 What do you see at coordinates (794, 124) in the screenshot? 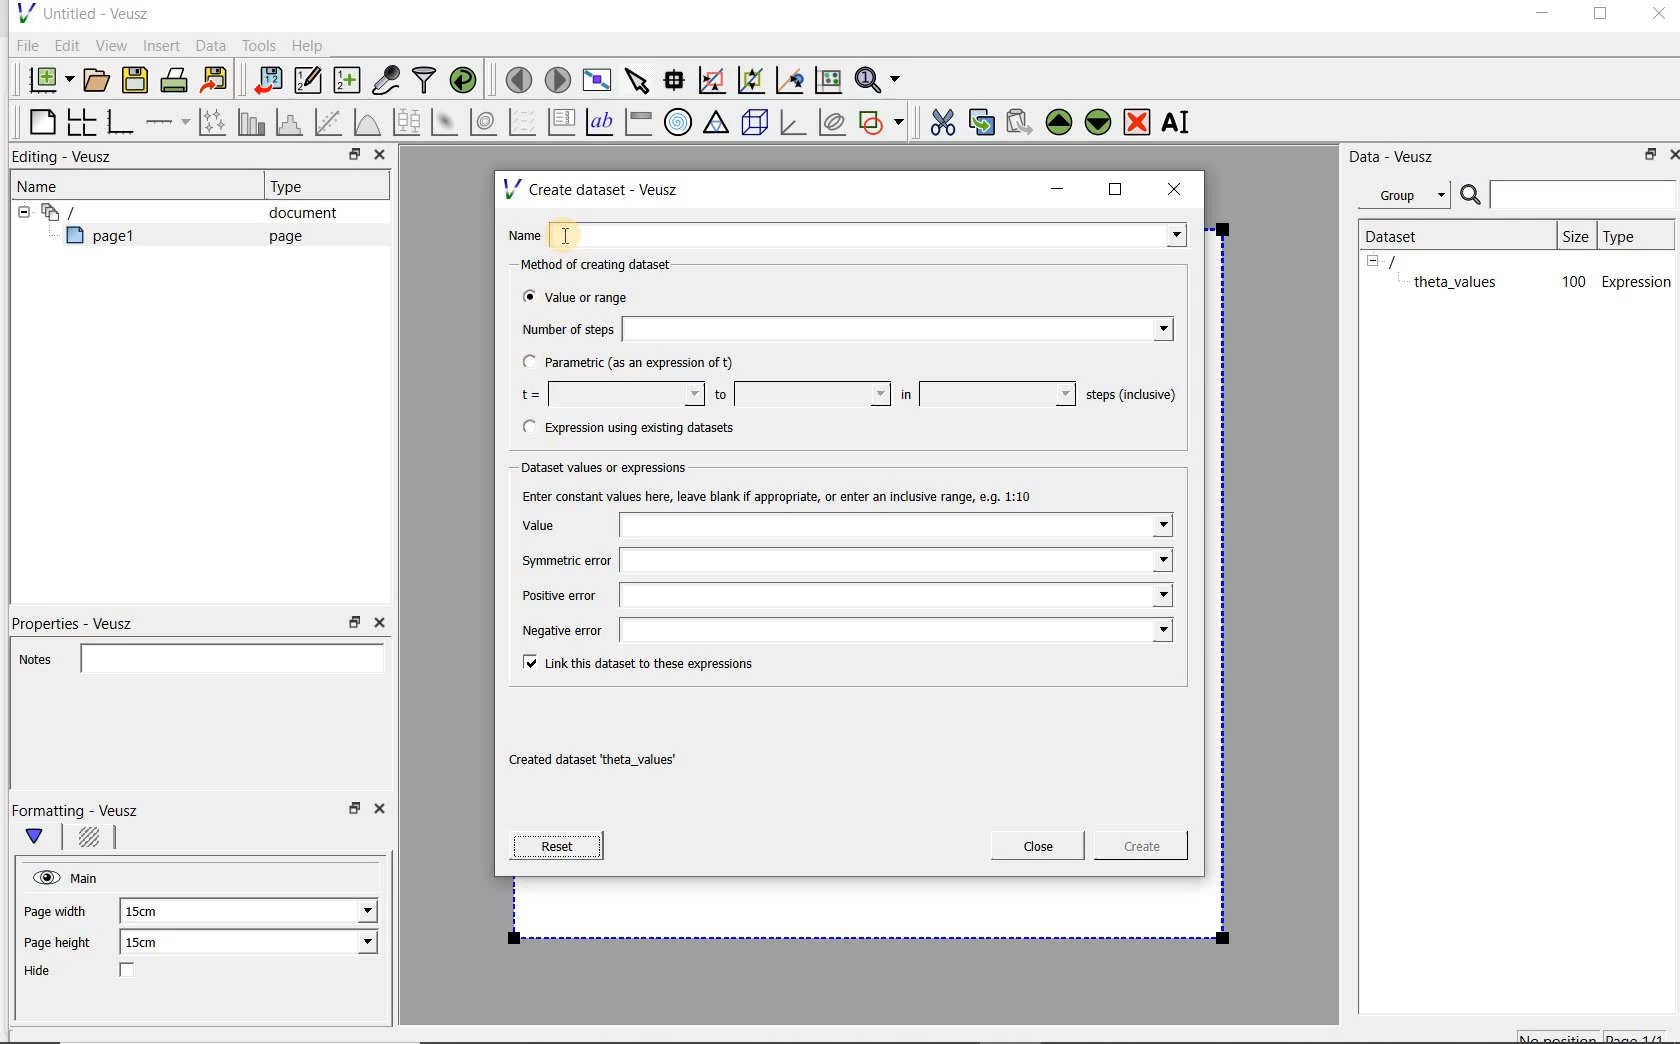
I see `3d graph` at bounding box center [794, 124].